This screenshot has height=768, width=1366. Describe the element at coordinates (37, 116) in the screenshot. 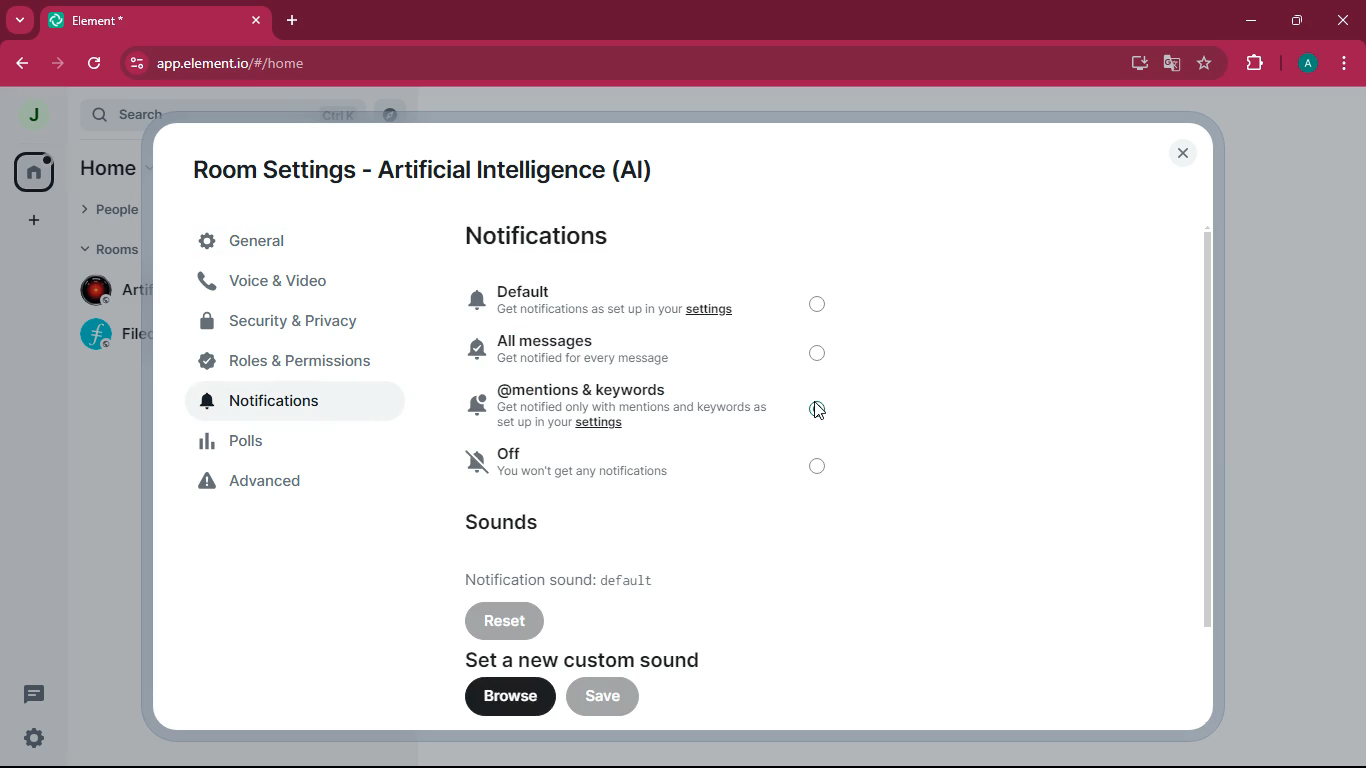

I see `profile picture` at that location.